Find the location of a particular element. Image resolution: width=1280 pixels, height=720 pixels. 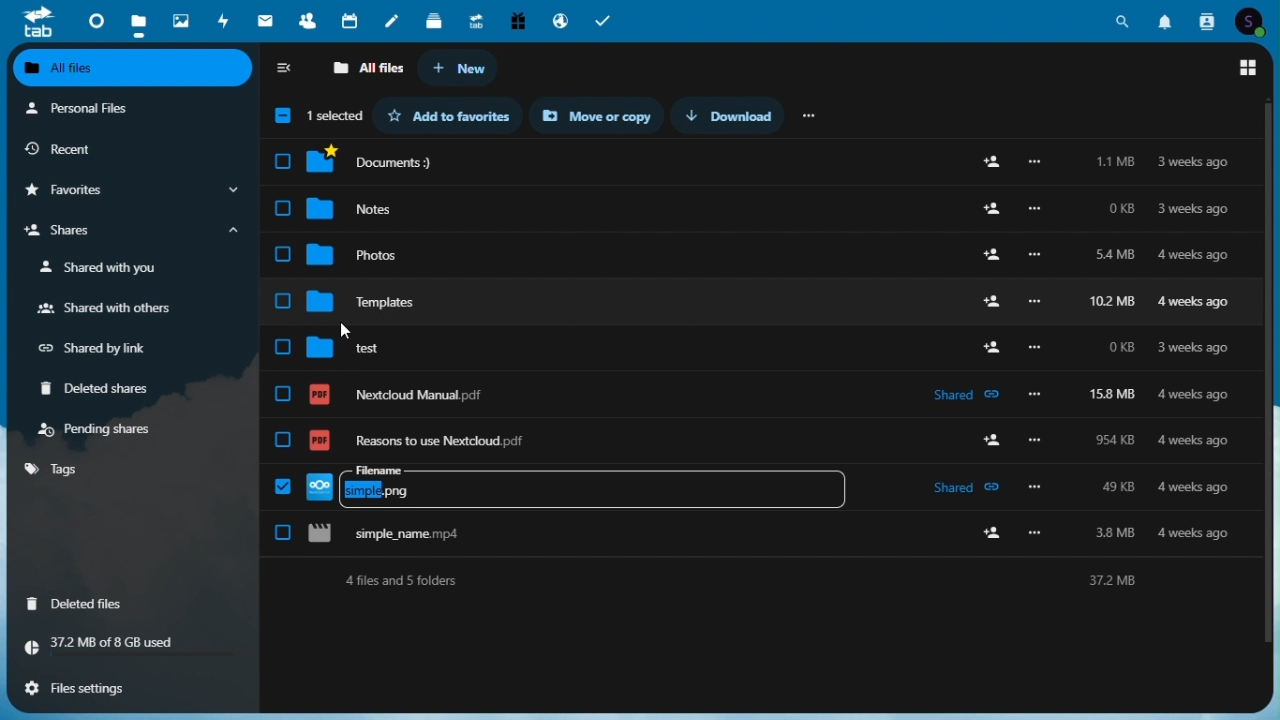

Download is located at coordinates (737, 115).